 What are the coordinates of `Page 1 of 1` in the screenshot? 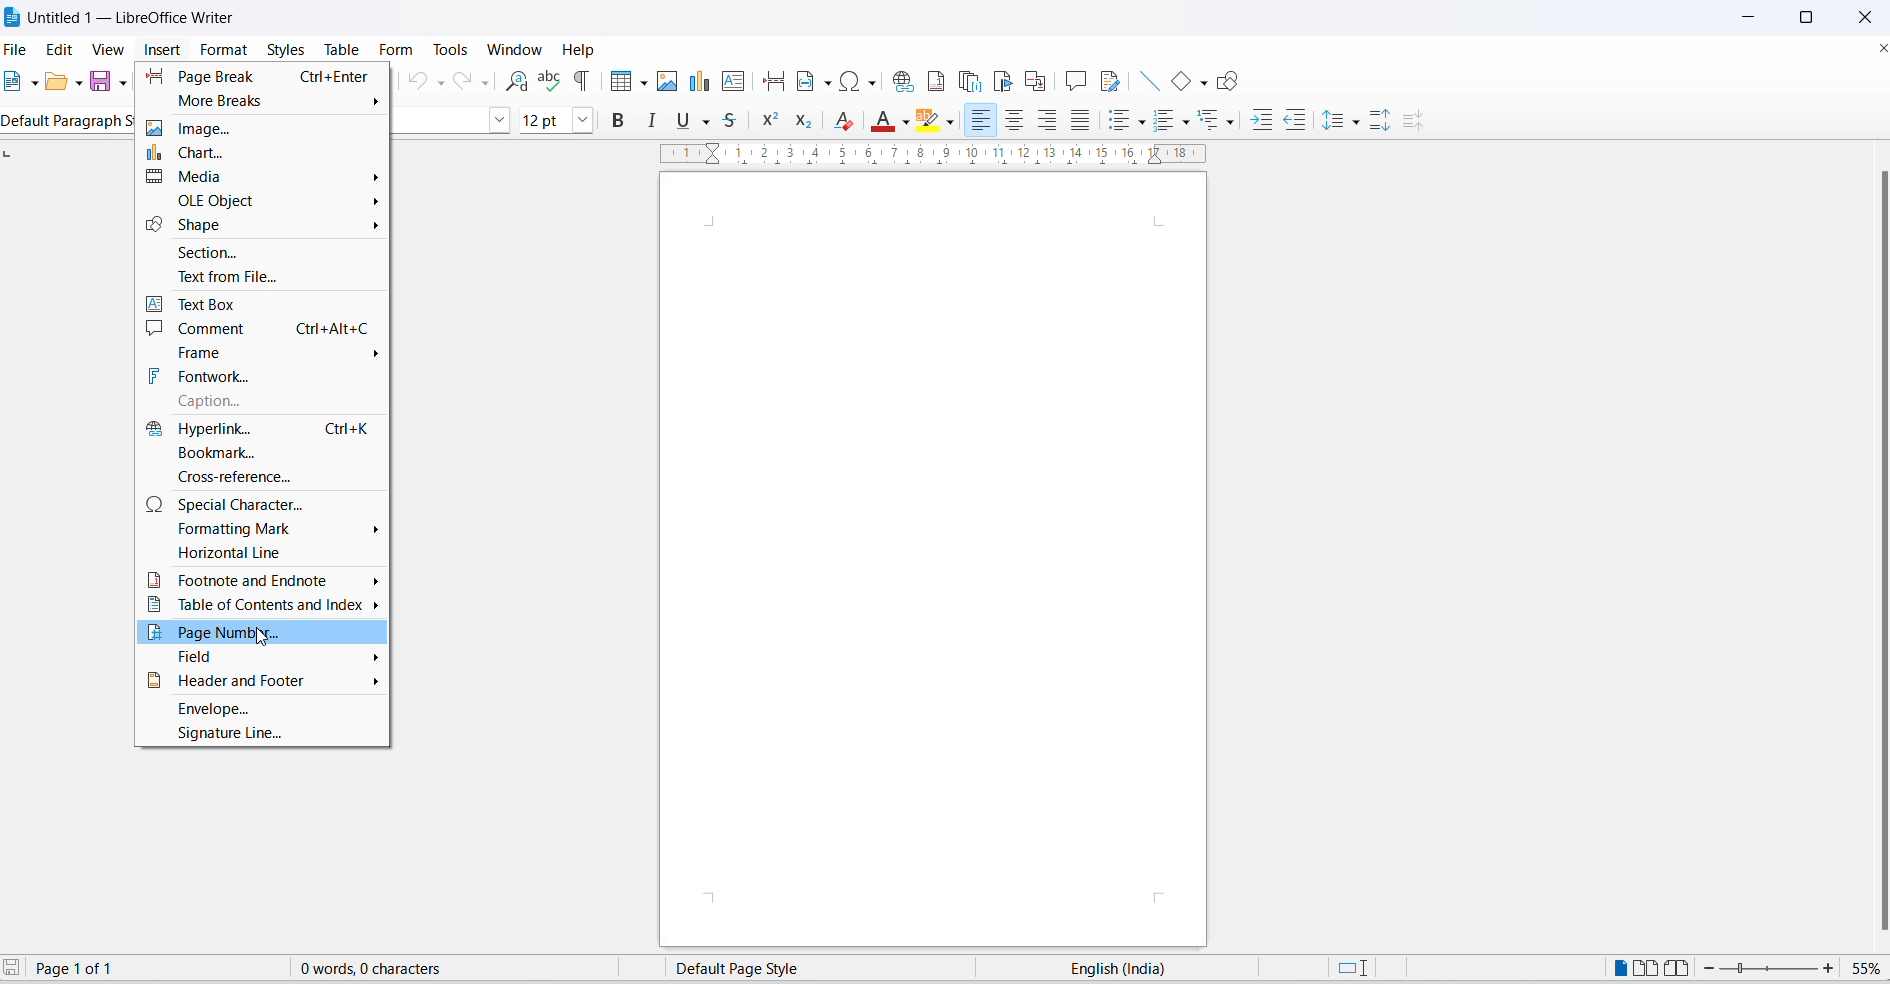 It's located at (88, 969).